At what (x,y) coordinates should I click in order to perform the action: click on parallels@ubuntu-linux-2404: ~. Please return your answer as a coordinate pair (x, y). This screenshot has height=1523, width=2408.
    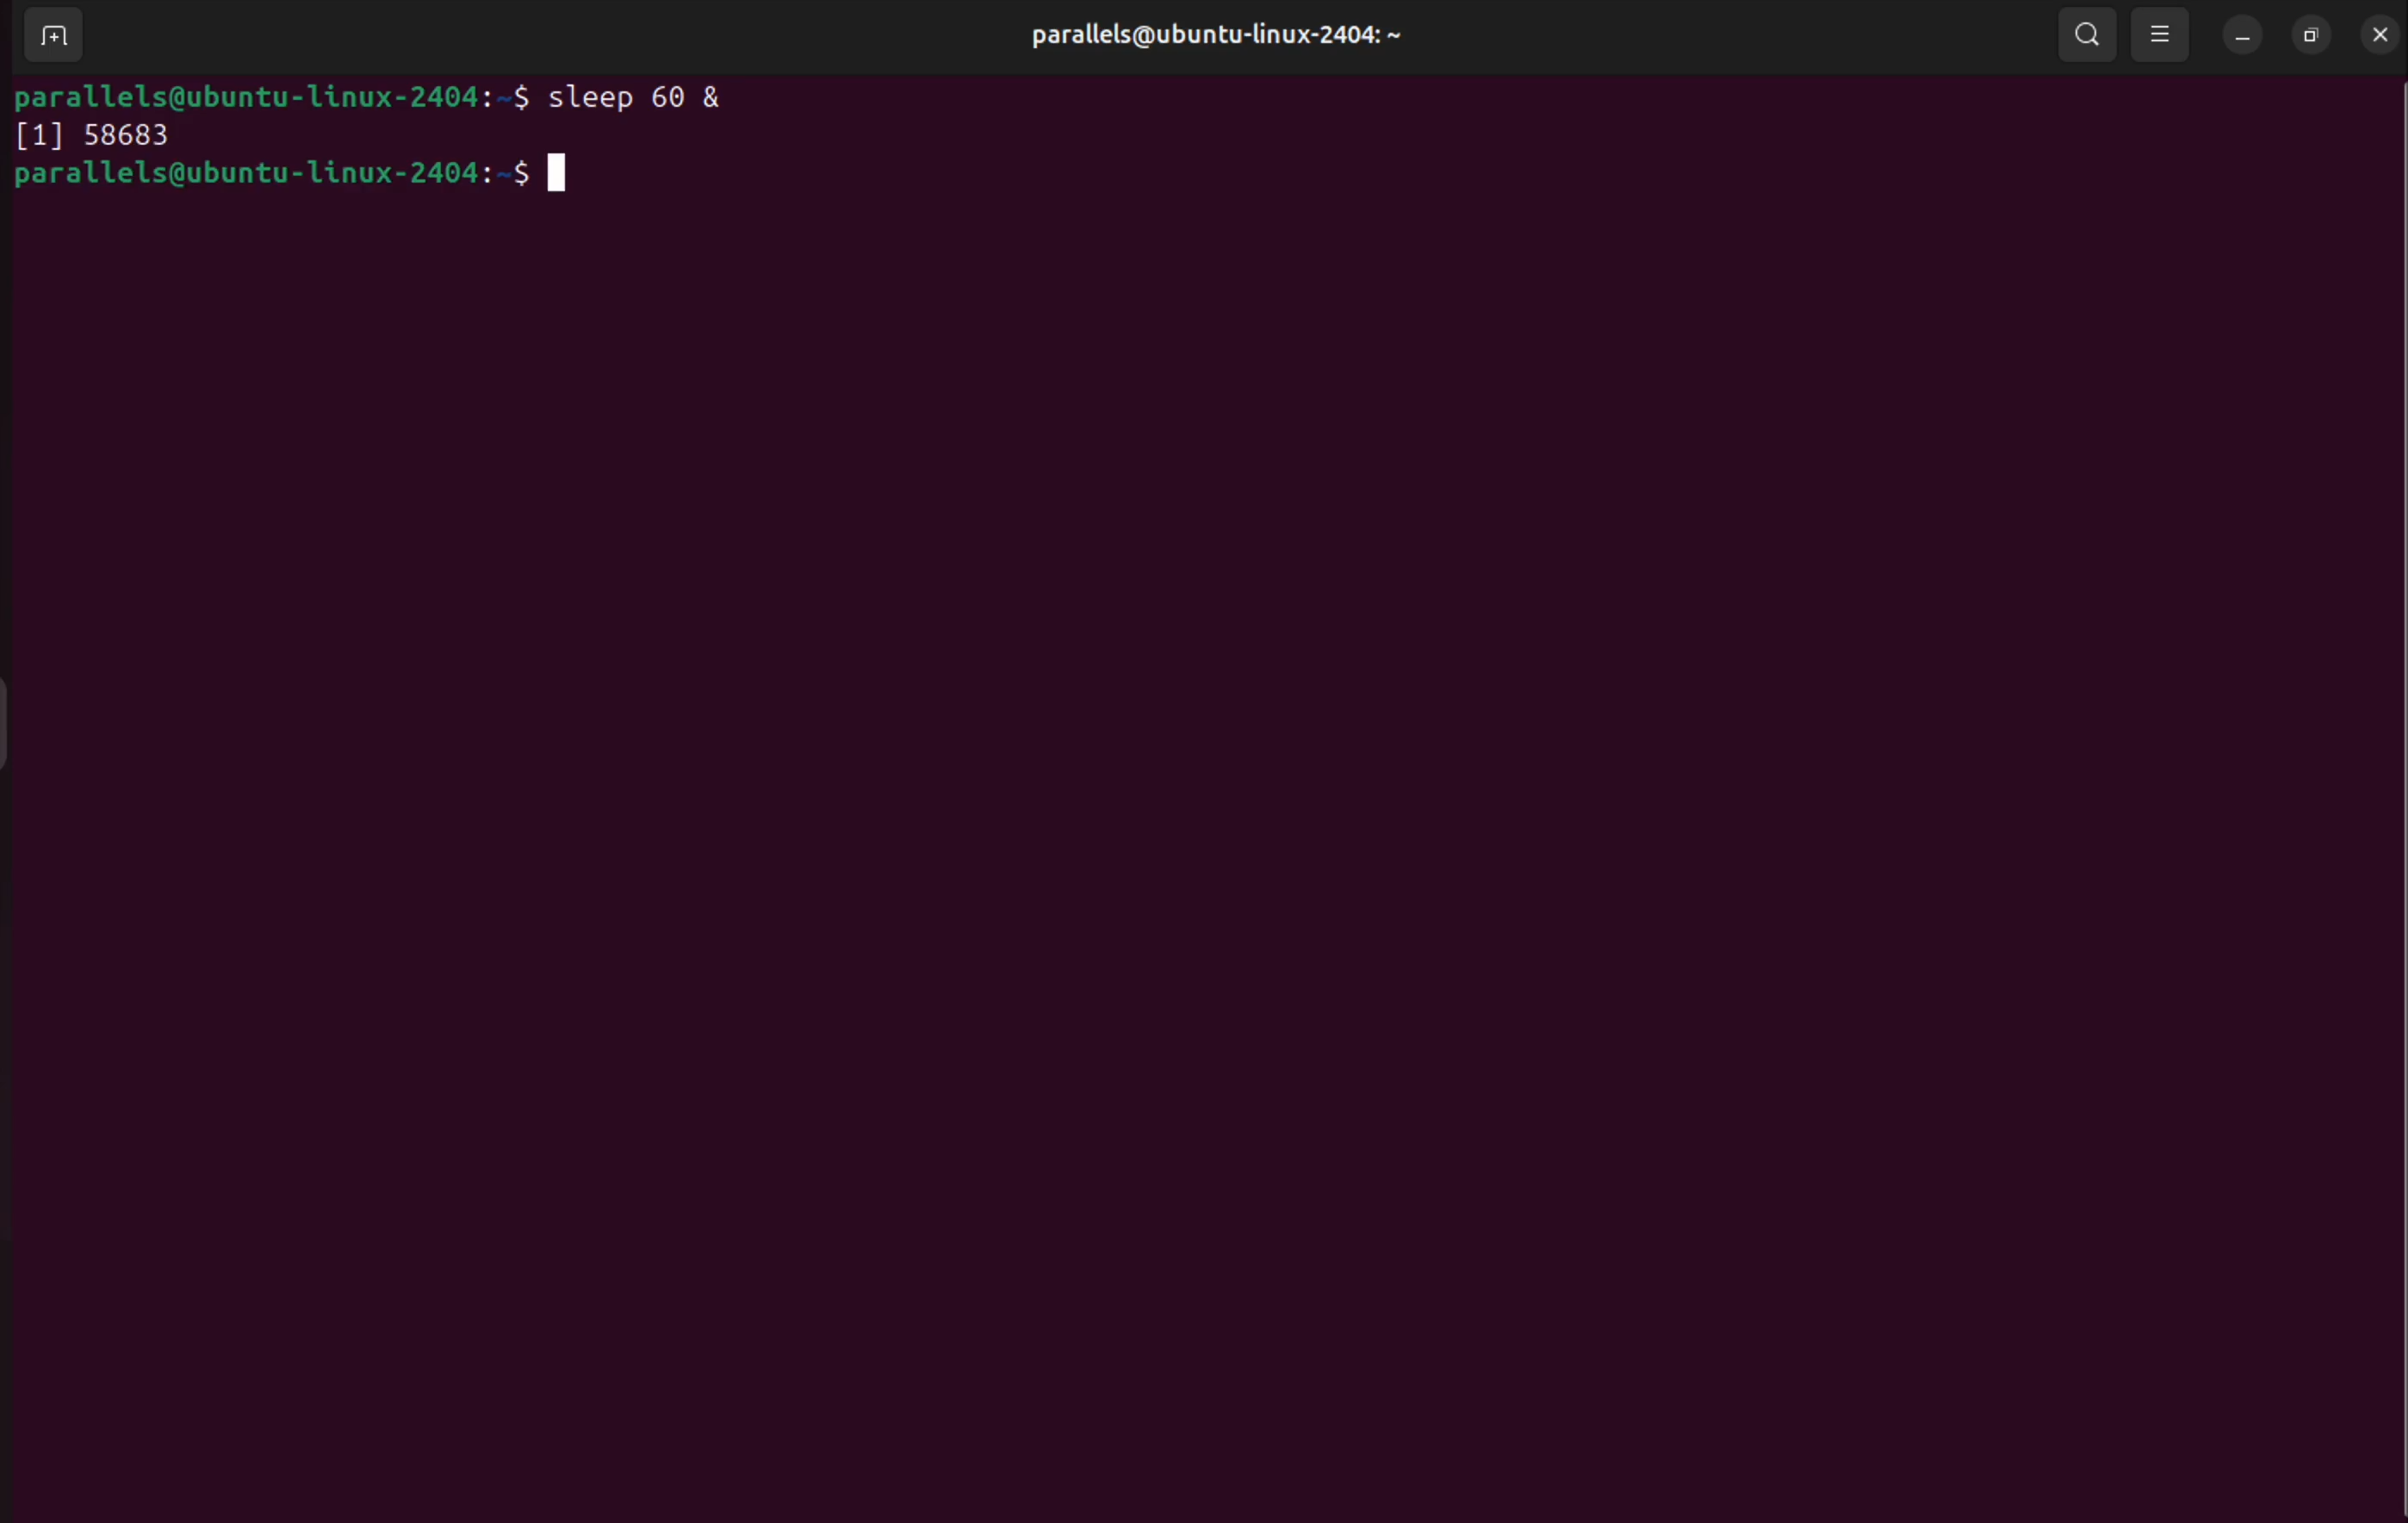
    Looking at the image, I should click on (299, 179).